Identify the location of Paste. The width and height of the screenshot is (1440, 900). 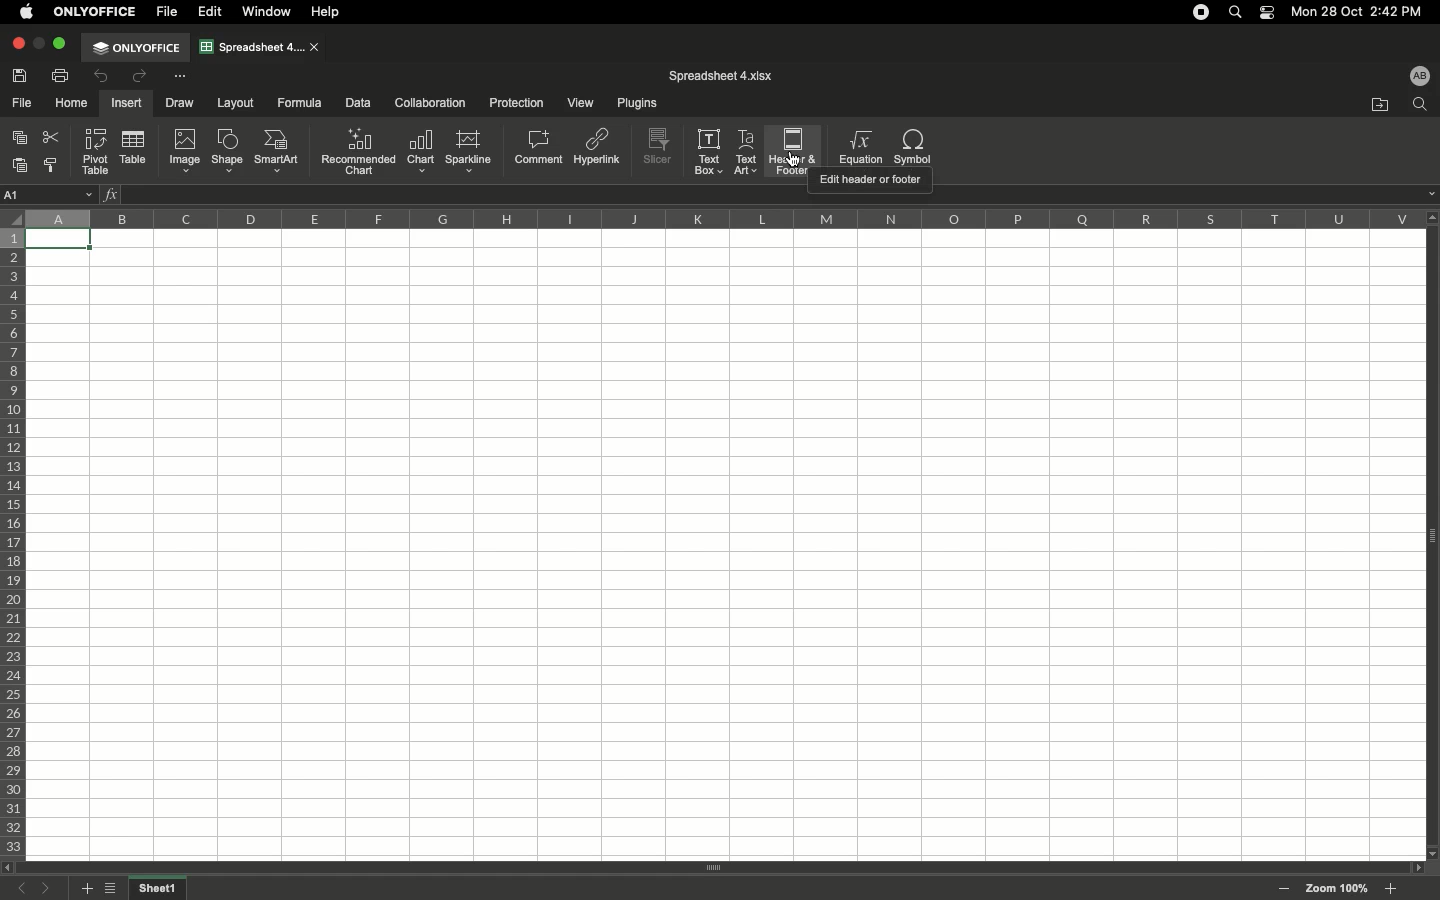
(22, 165).